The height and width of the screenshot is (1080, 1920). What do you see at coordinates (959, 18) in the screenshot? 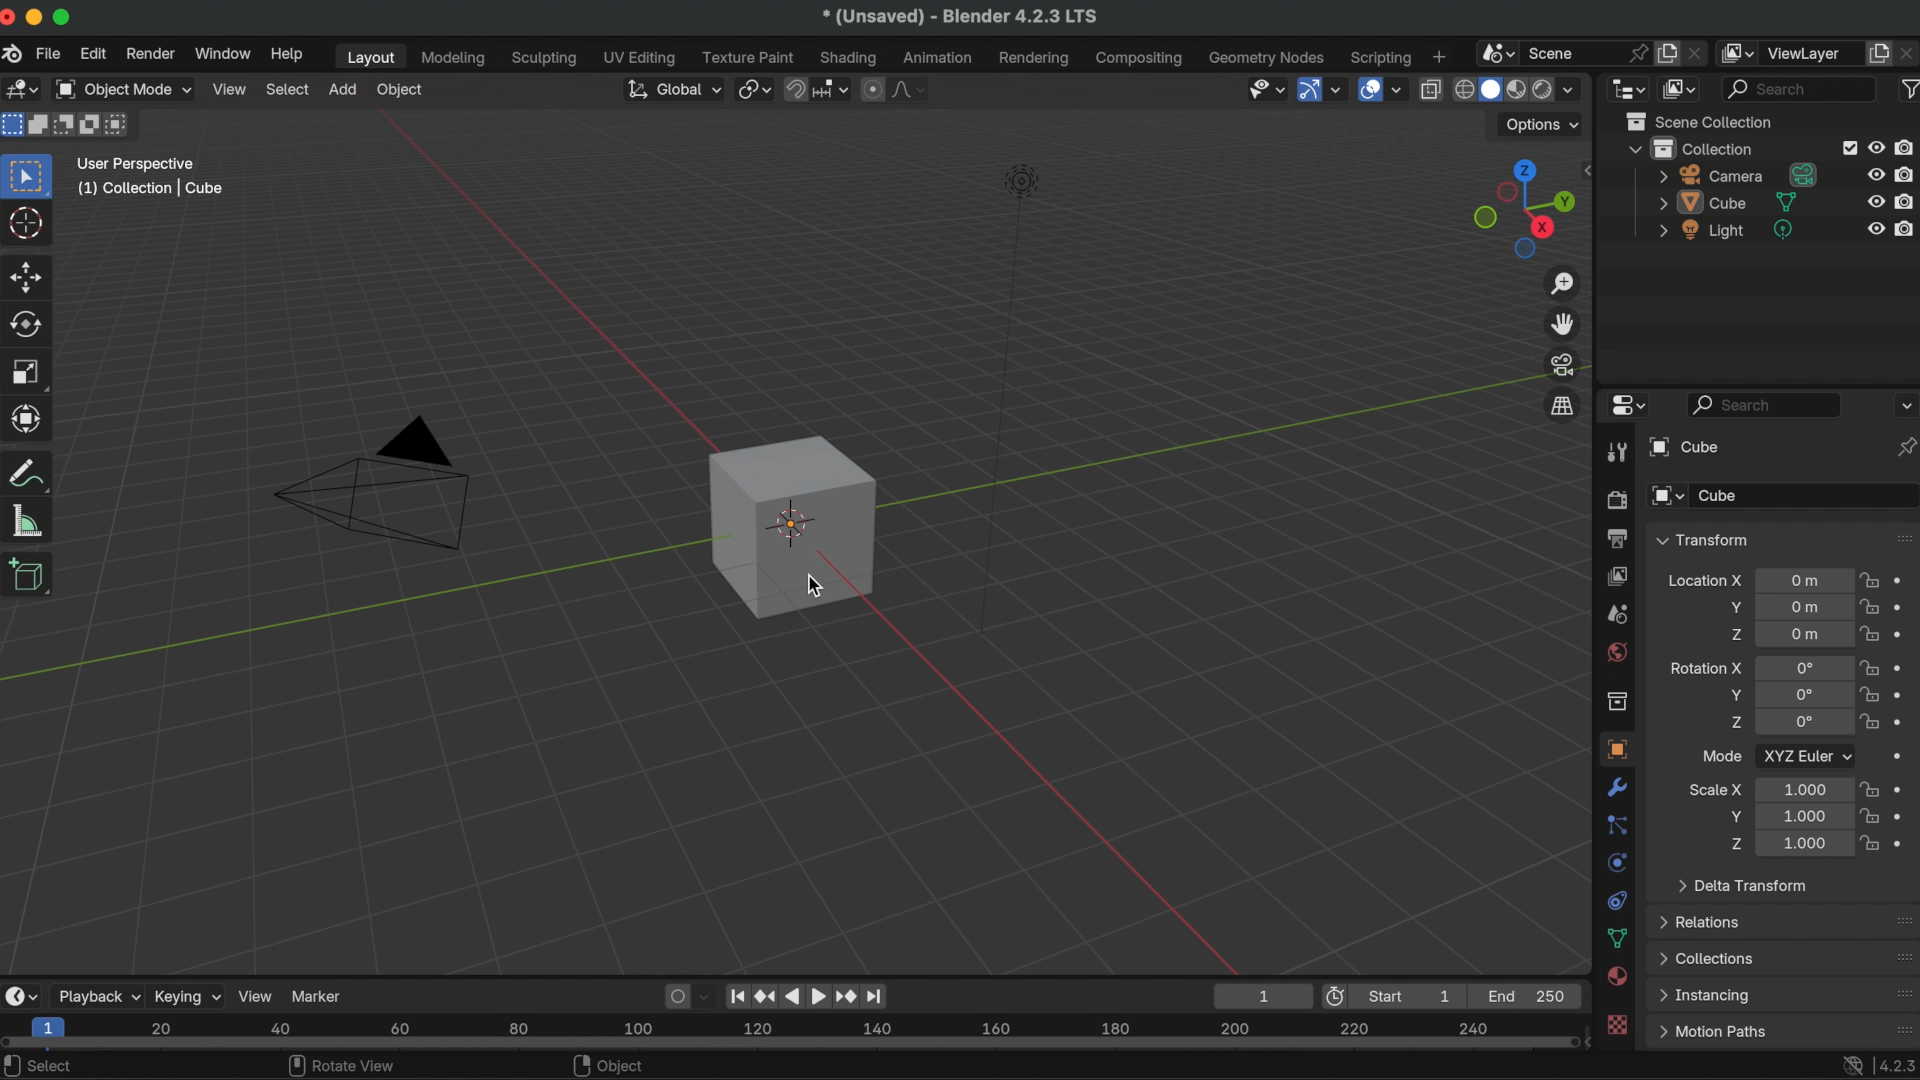
I see `* (Unsaved) - Blender 4.2.3 LTS` at bounding box center [959, 18].